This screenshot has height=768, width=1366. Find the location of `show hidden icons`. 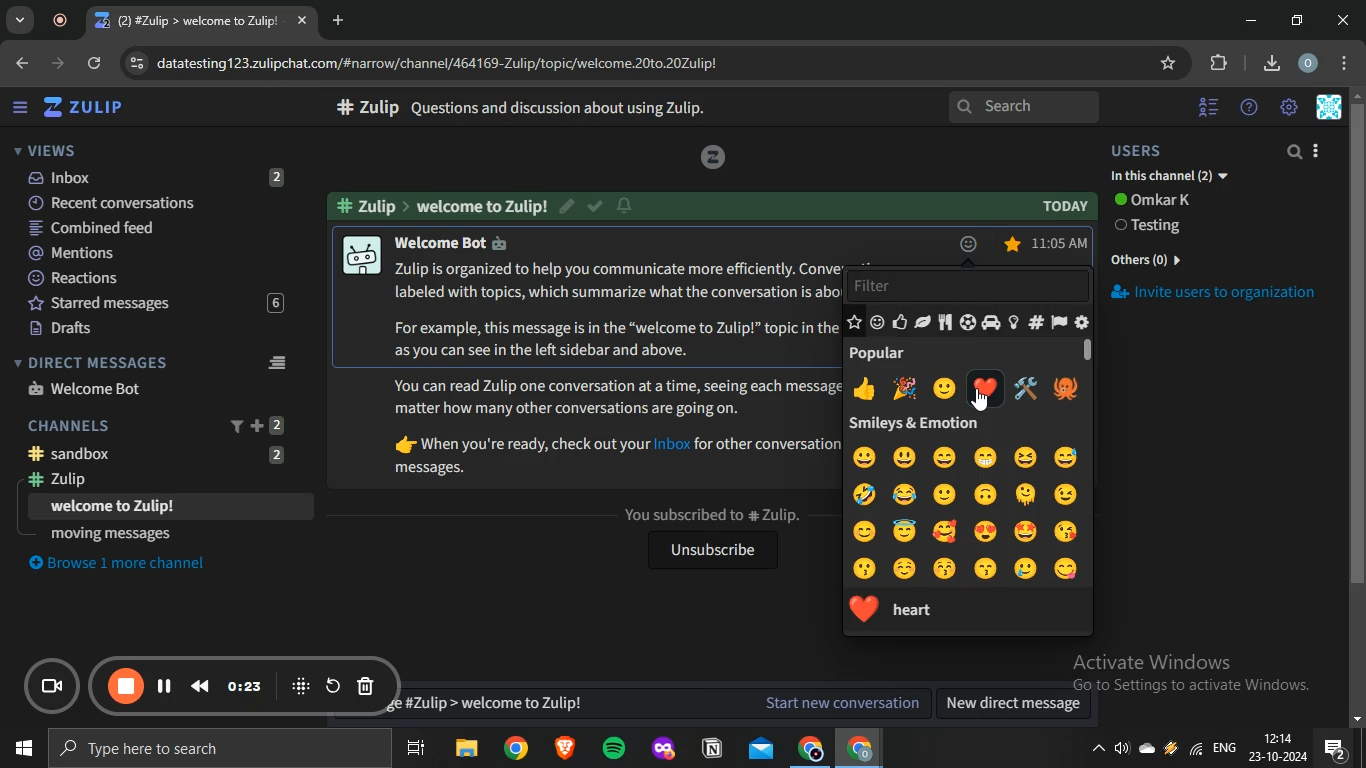

show hidden icons is located at coordinates (1097, 754).